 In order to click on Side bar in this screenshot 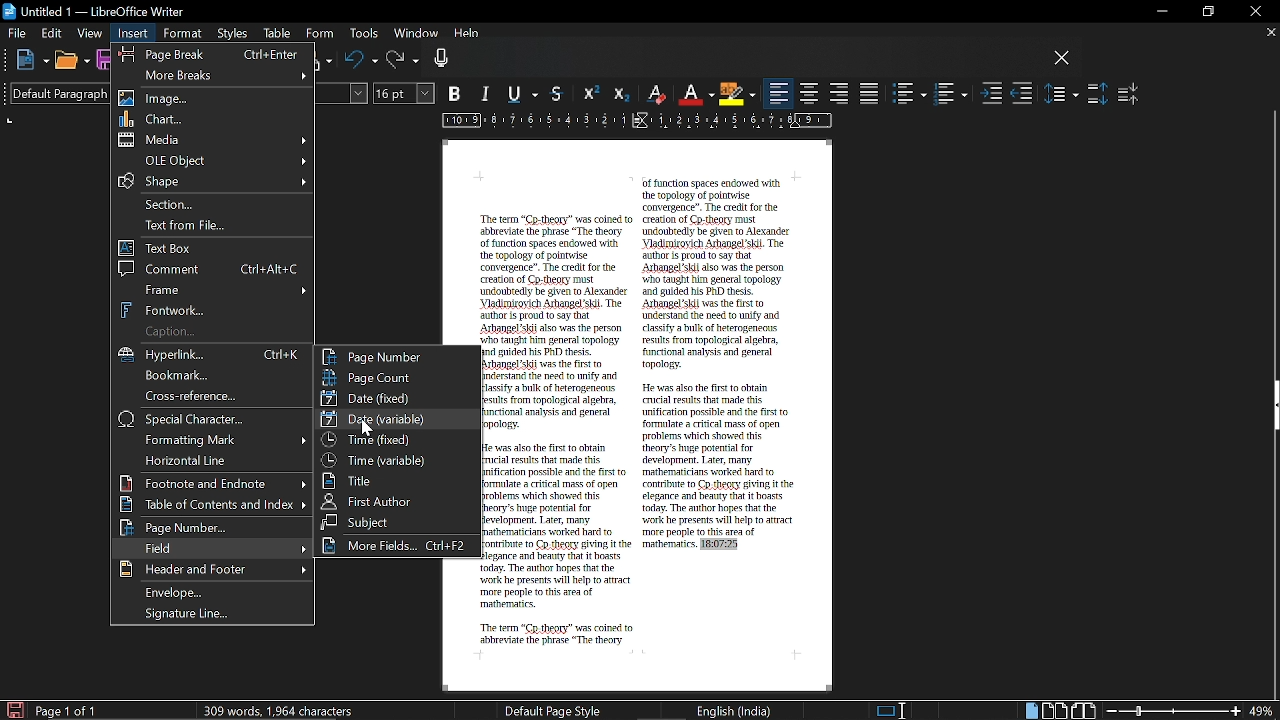, I will do `click(1272, 408)`.